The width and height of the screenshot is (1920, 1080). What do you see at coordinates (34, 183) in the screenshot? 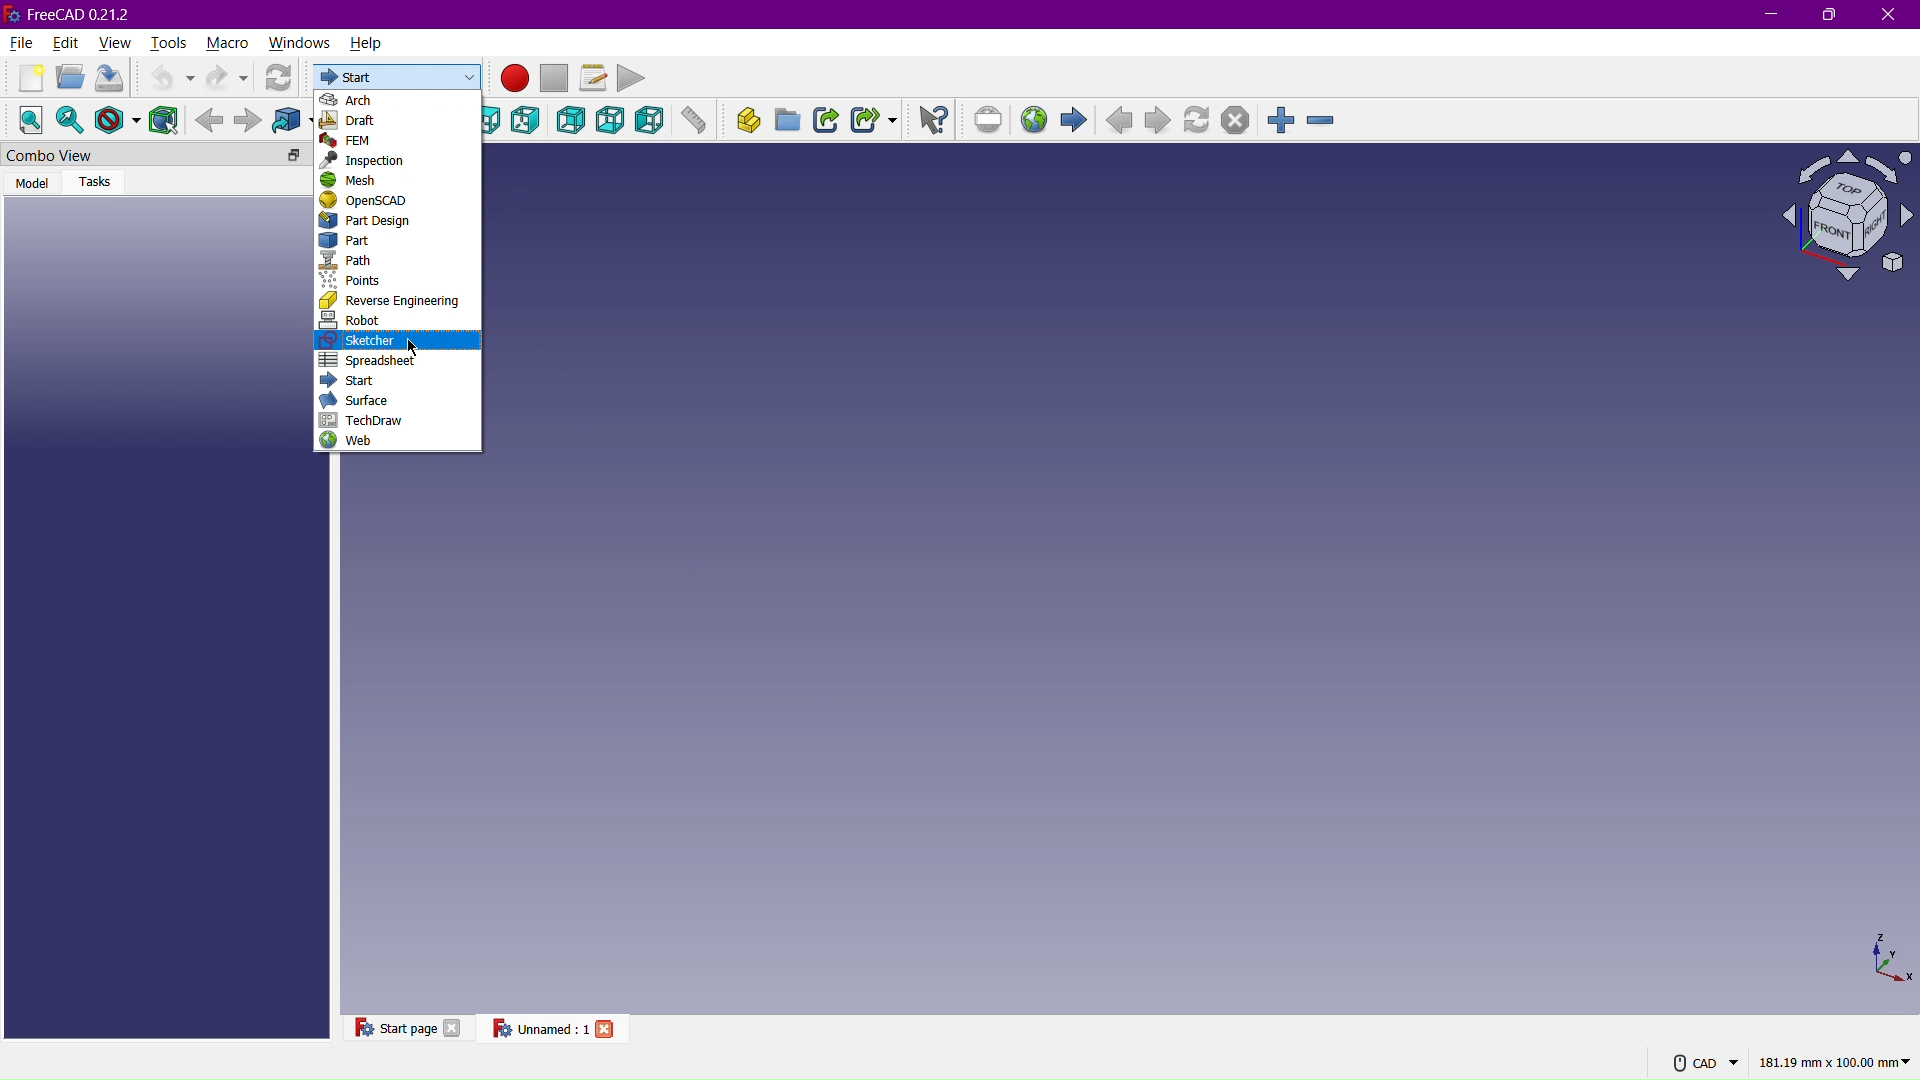
I see `Model` at bounding box center [34, 183].